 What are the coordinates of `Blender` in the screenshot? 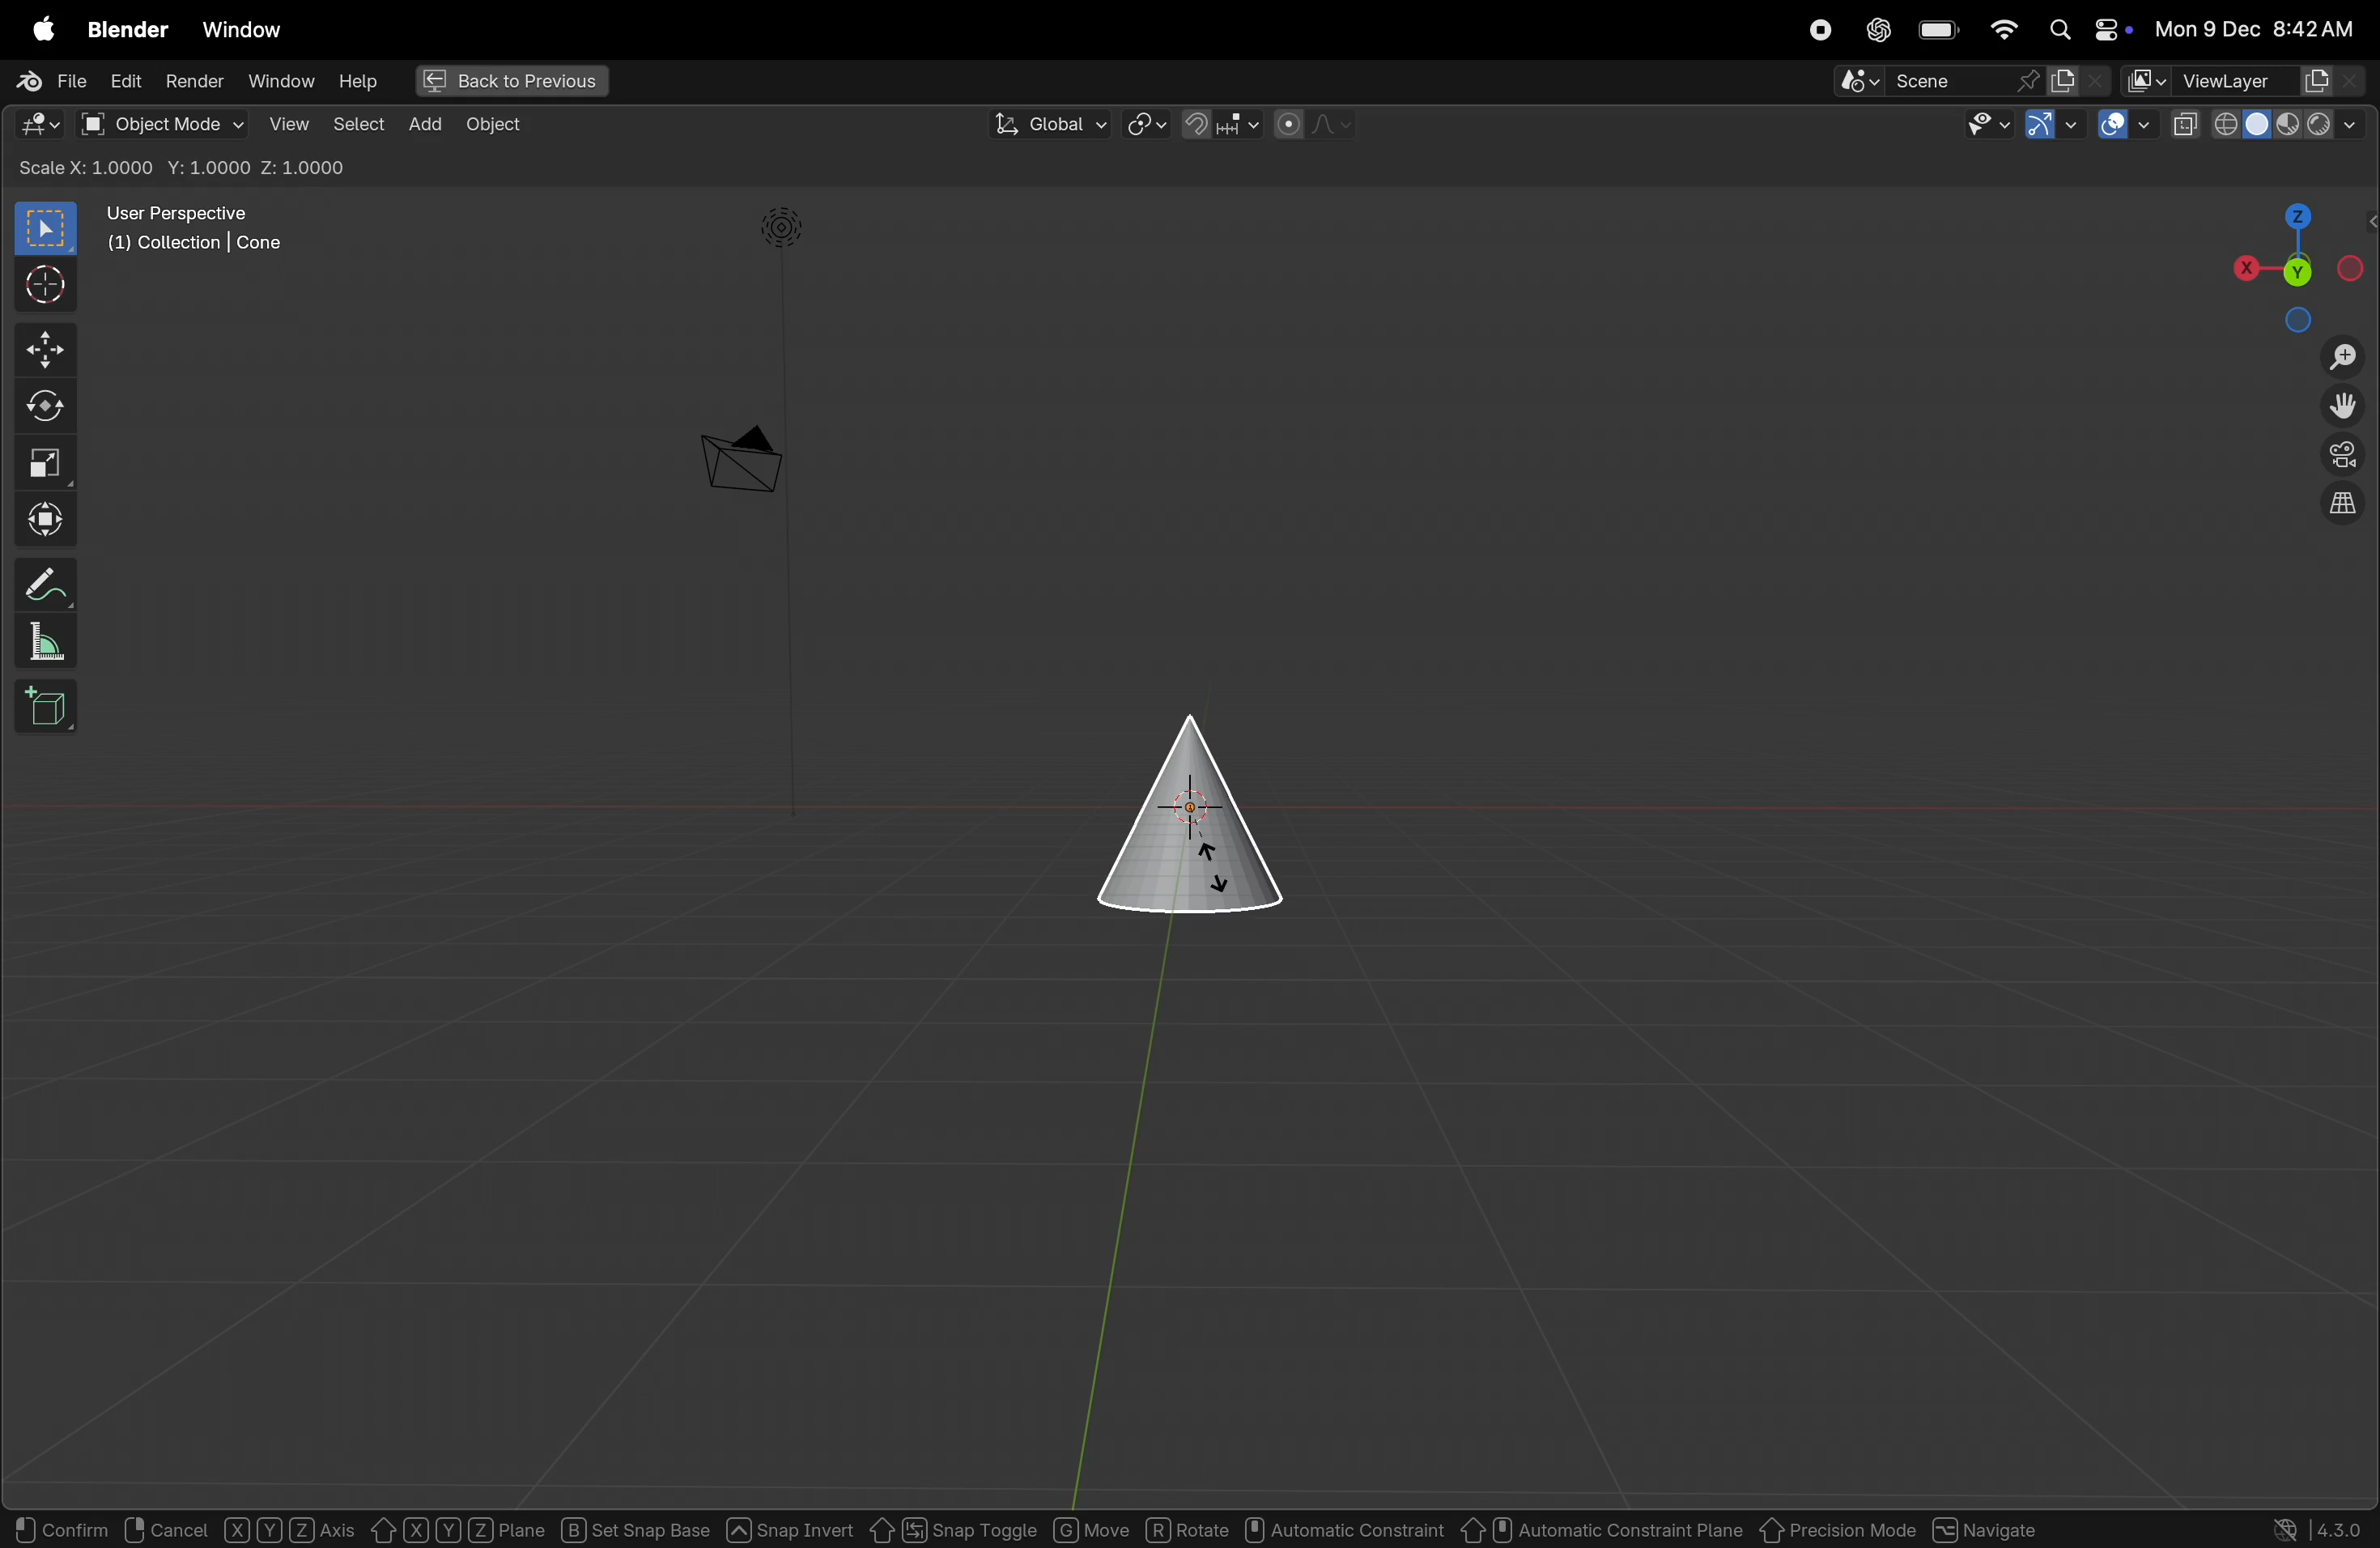 It's located at (130, 29).